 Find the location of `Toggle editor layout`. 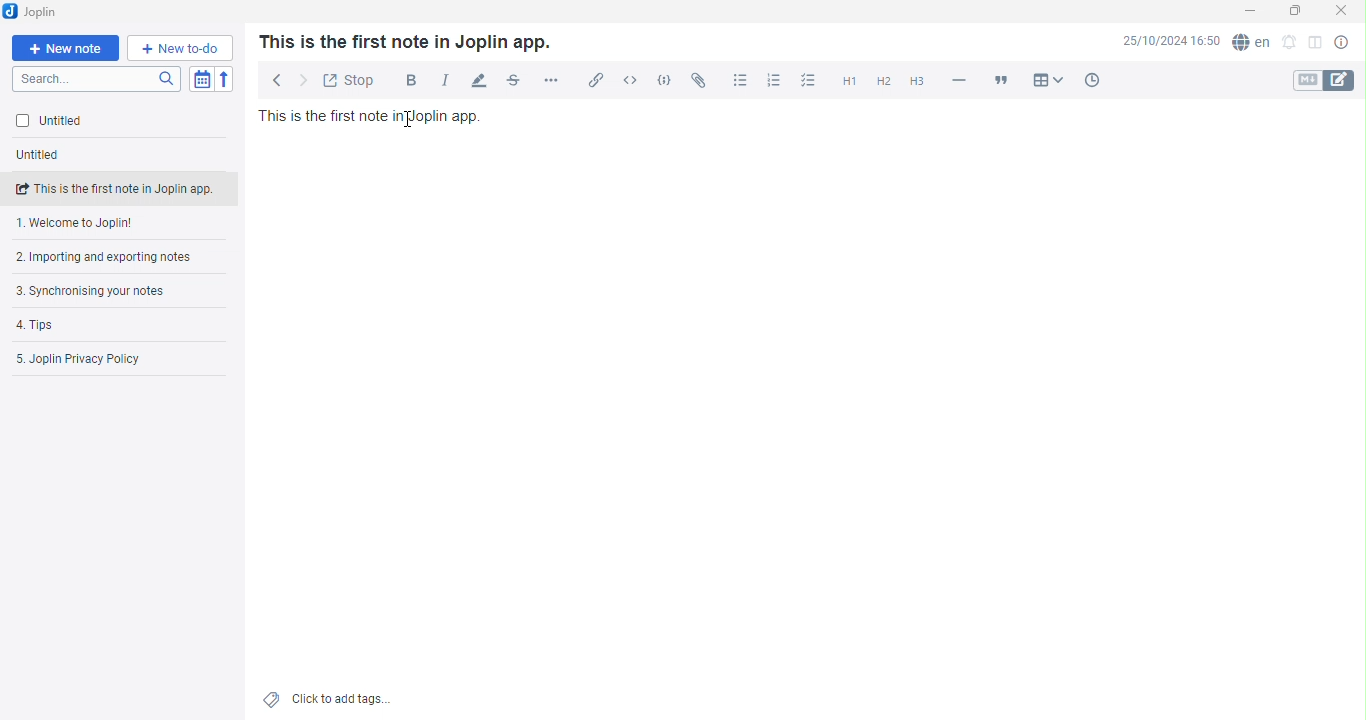

Toggle editor layout is located at coordinates (1312, 44).